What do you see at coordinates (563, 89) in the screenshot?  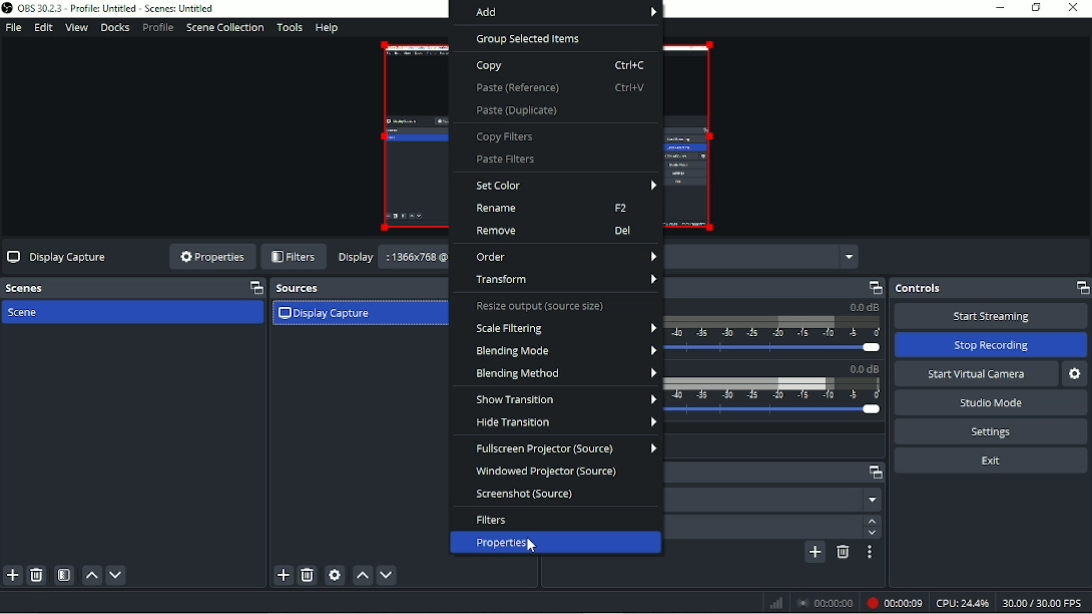 I see `Paste (Reference)` at bounding box center [563, 89].